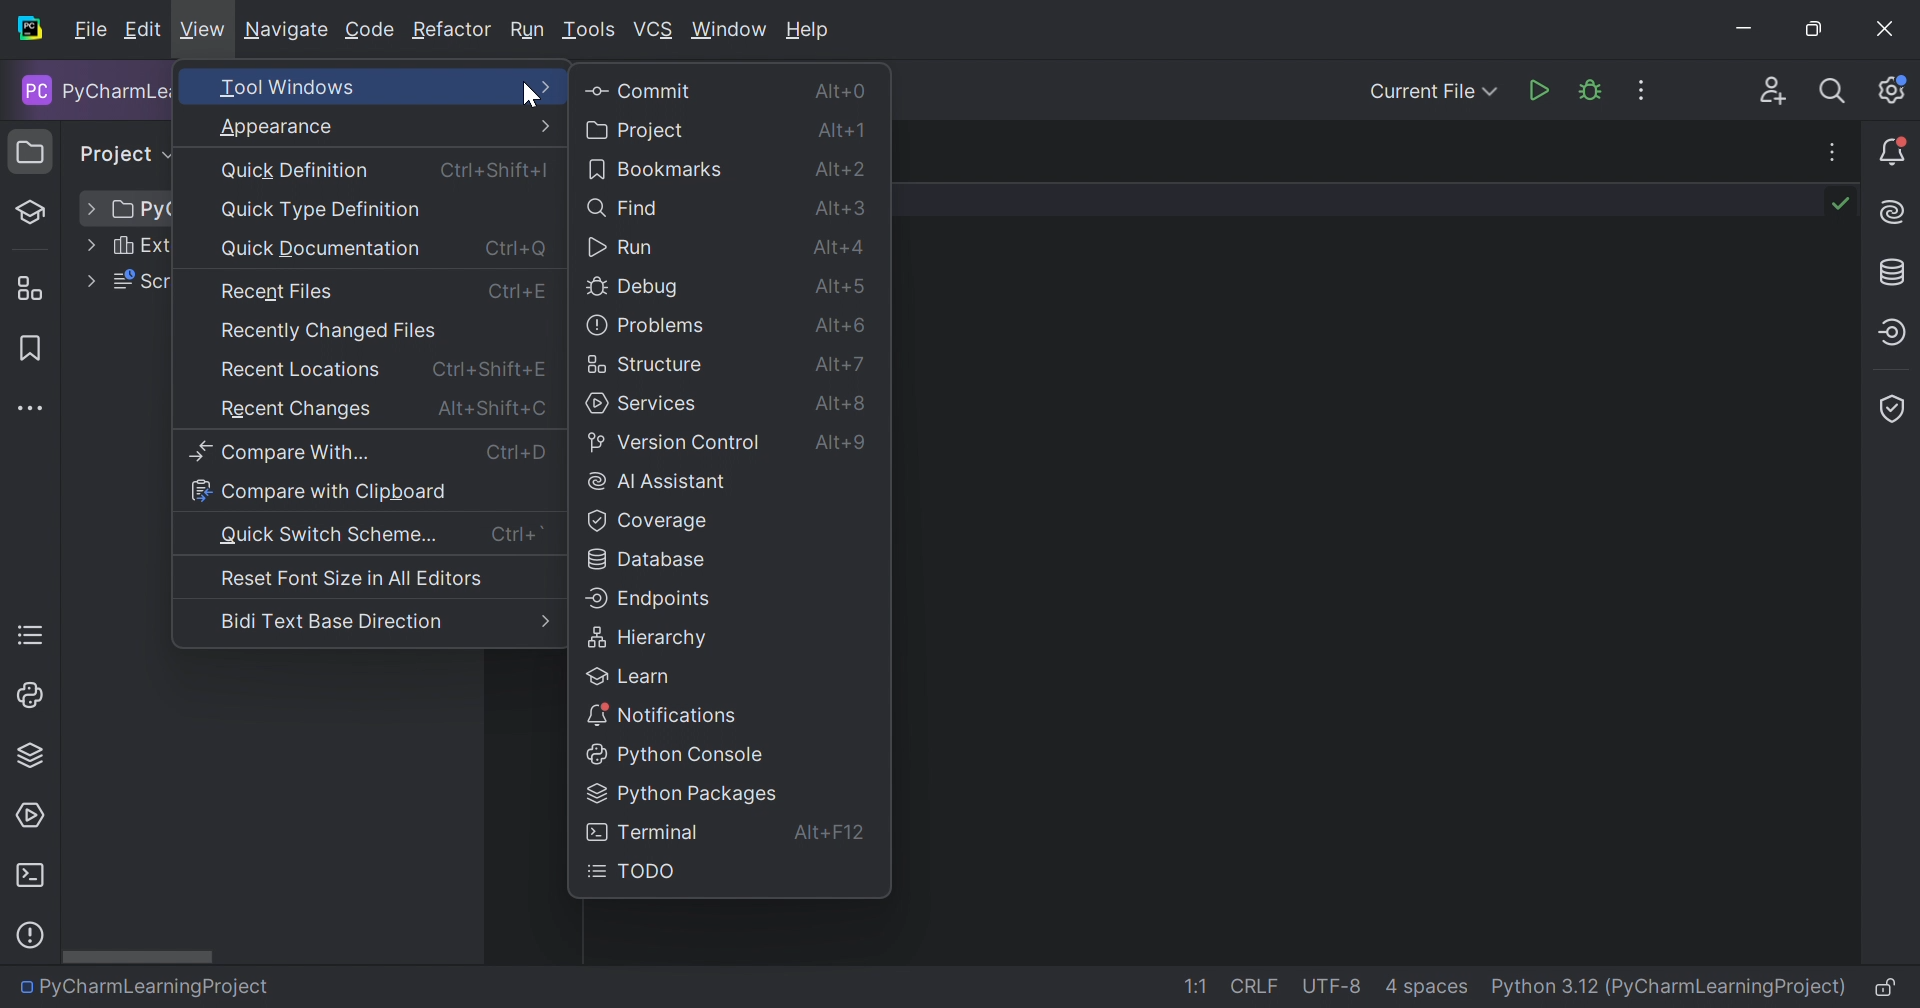  Describe the element at coordinates (90, 245) in the screenshot. I see `Drop down` at that location.